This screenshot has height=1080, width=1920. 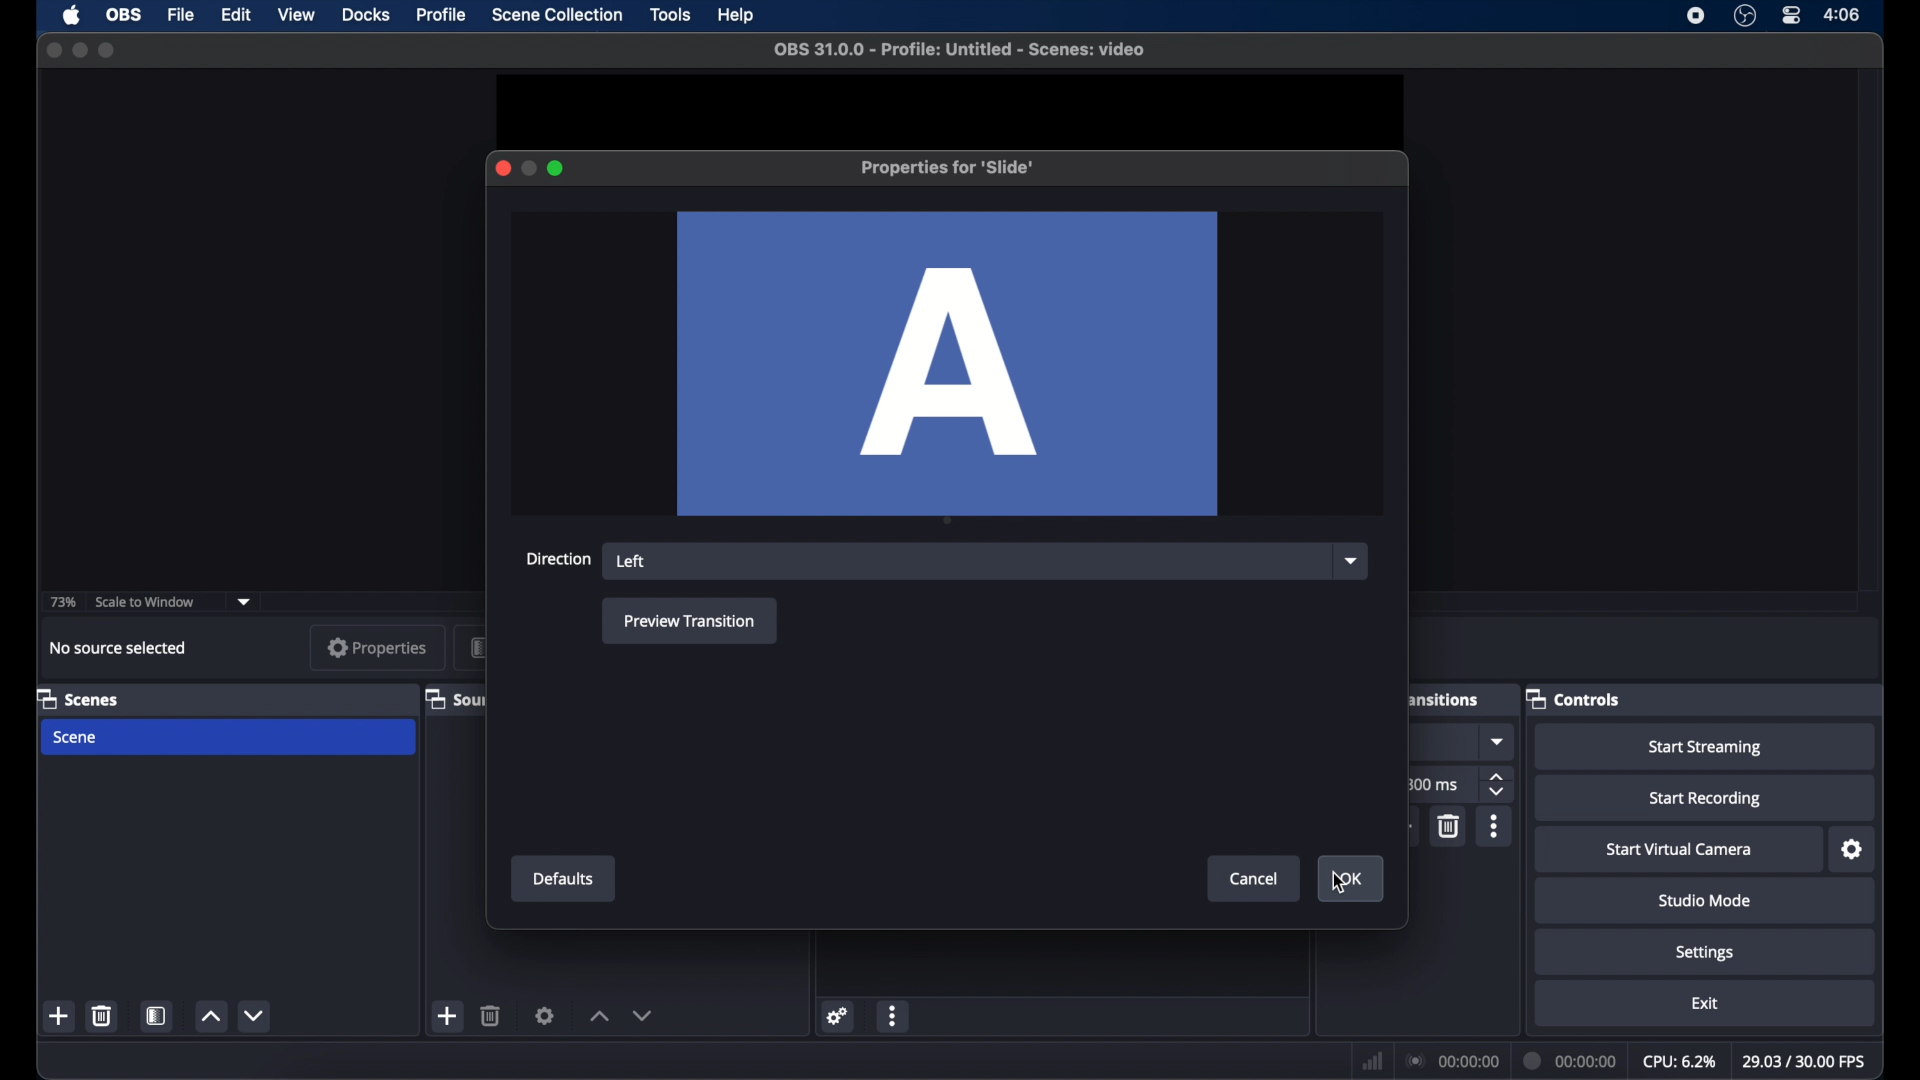 I want to click on A, so click(x=950, y=364).